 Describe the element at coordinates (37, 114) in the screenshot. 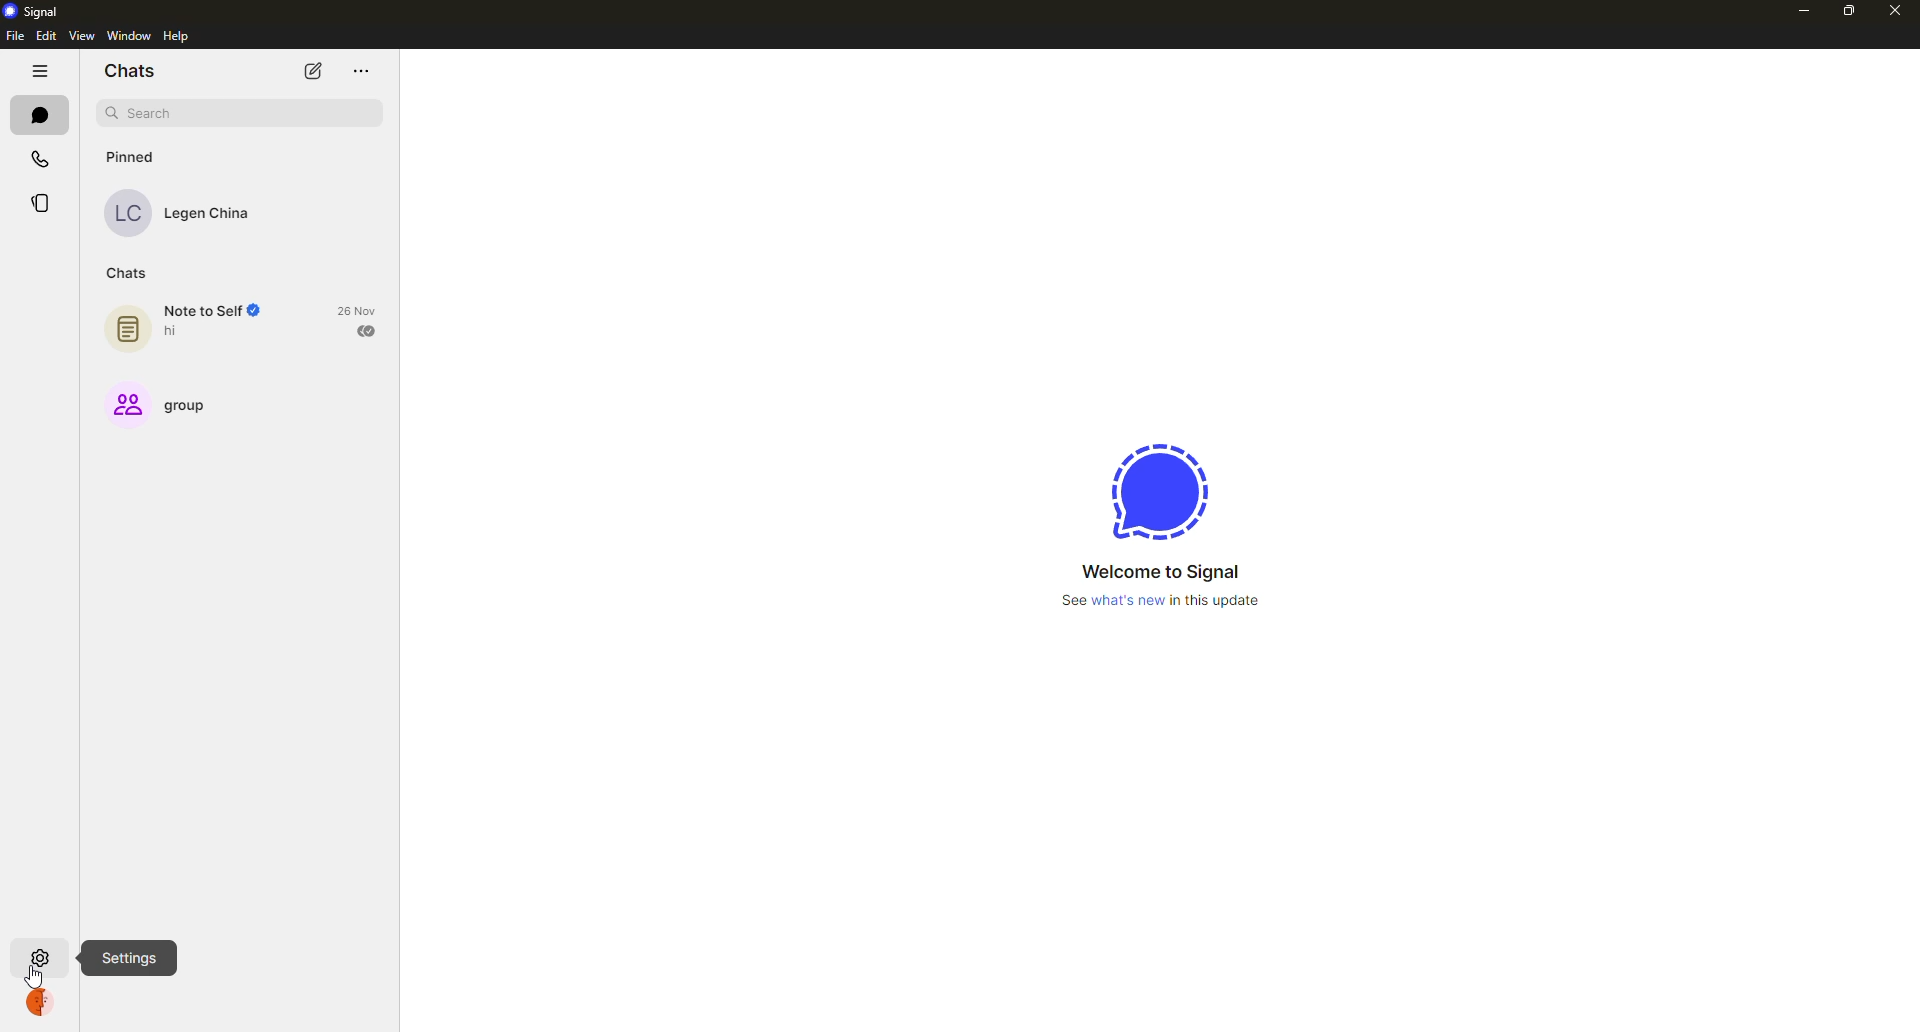

I see `chats` at that location.